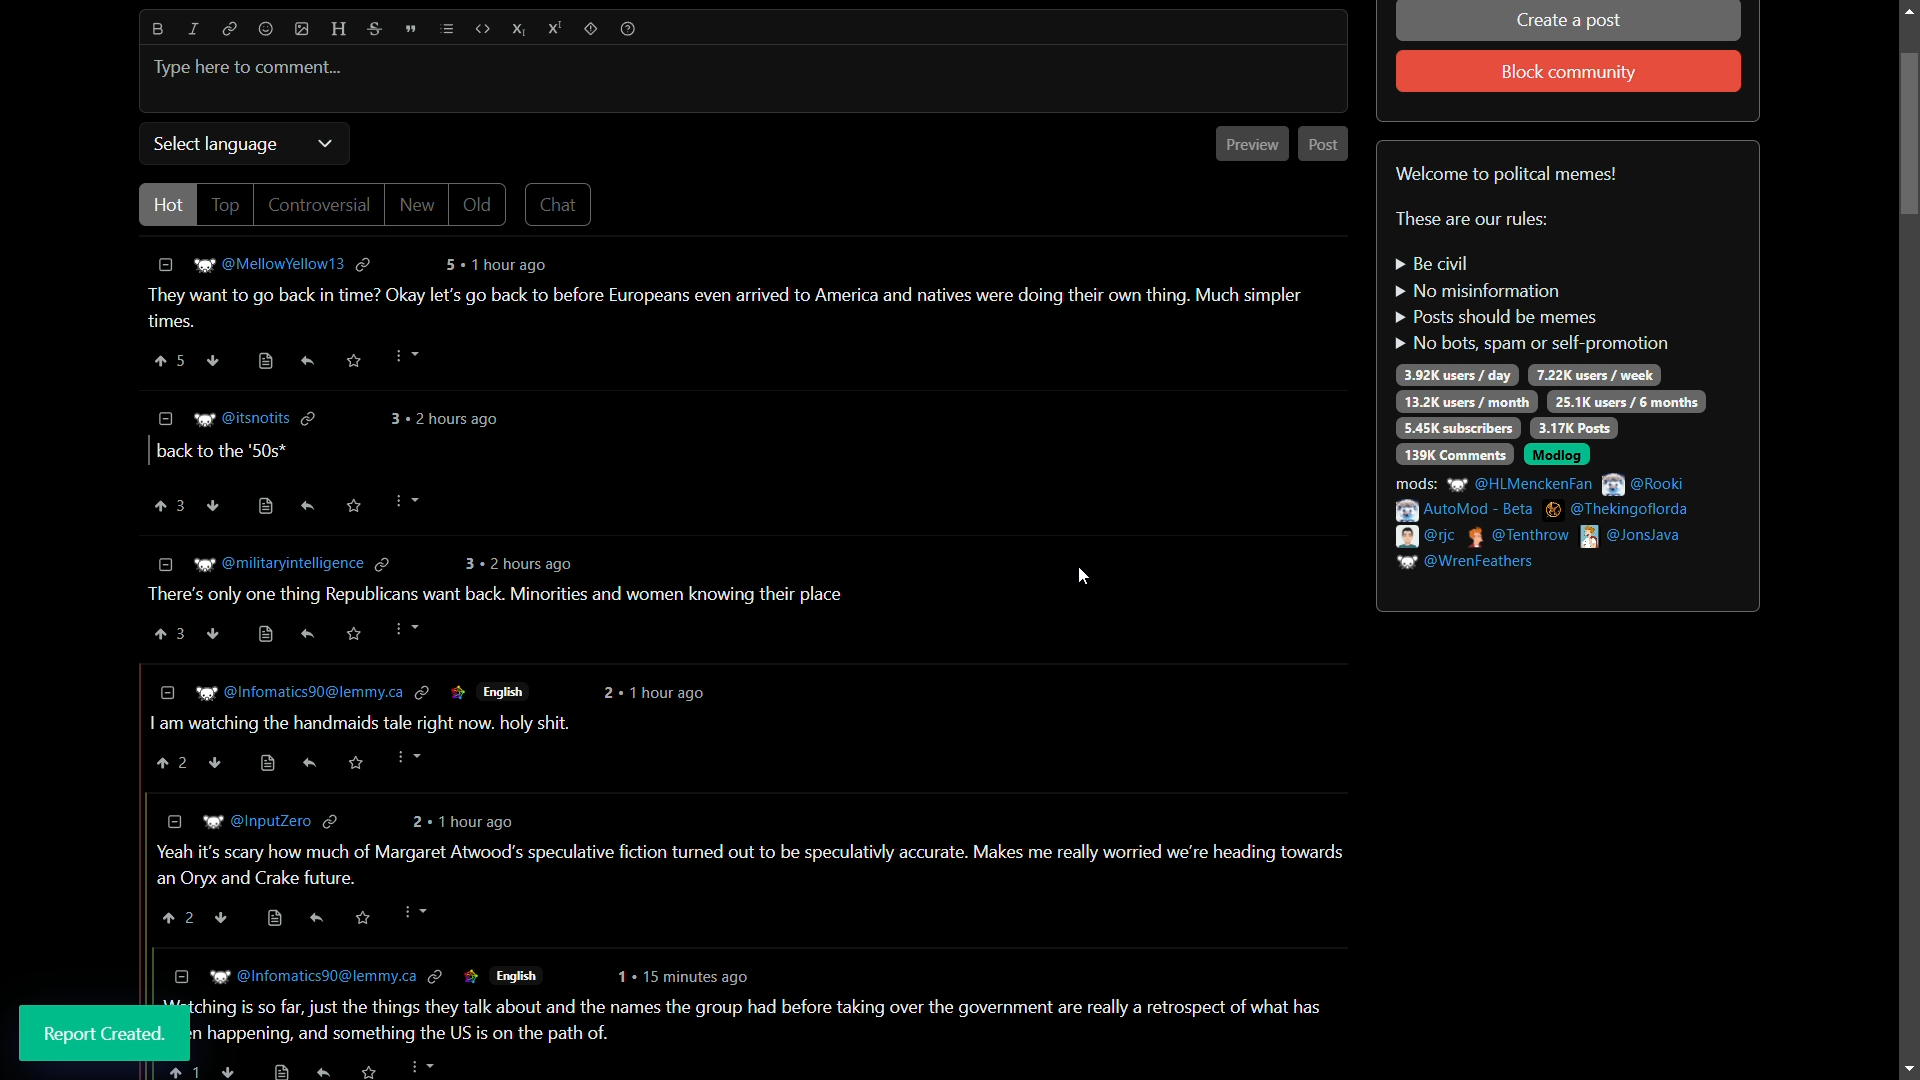 Image resolution: width=1920 pixels, height=1080 pixels. What do you see at coordinates (488, 604) in the screenshot?
I see `comment-3` at bounding box center [488, 604].